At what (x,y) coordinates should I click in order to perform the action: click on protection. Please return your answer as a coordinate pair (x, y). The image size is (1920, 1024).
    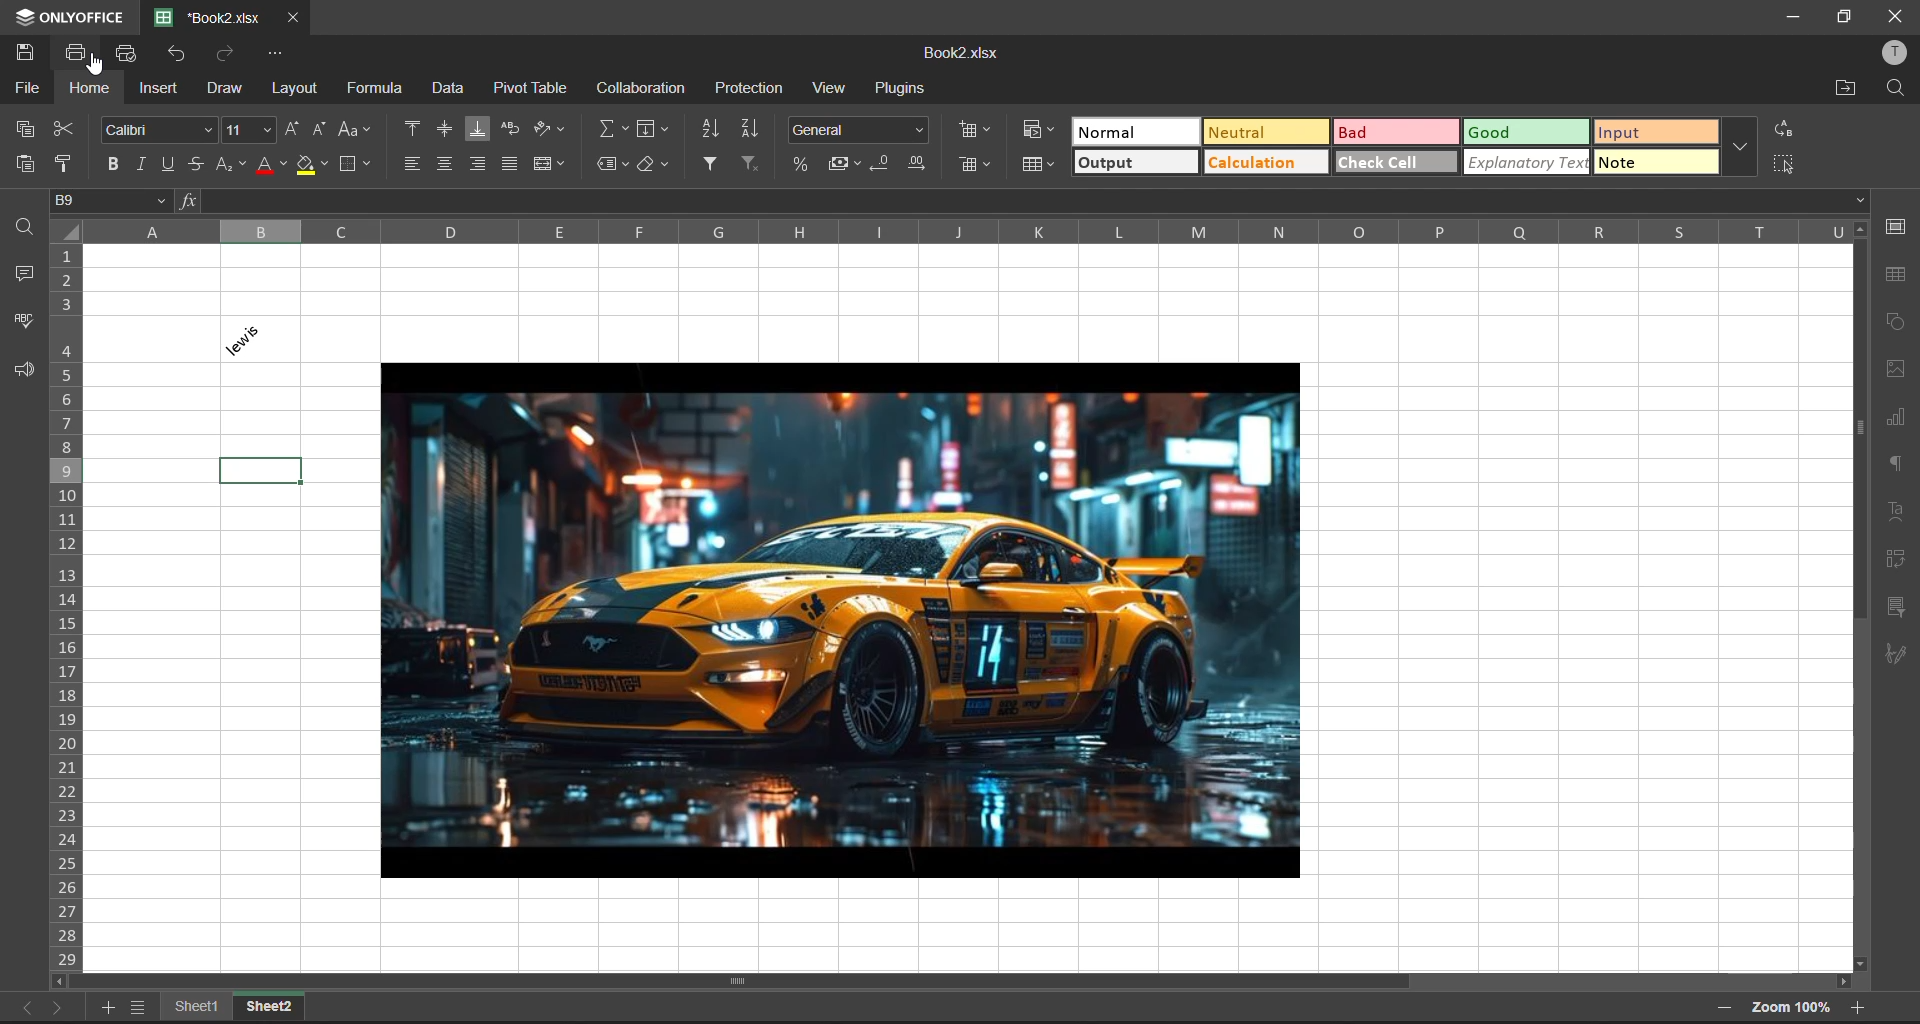
    Looking at the image, I should click on (748, 91).